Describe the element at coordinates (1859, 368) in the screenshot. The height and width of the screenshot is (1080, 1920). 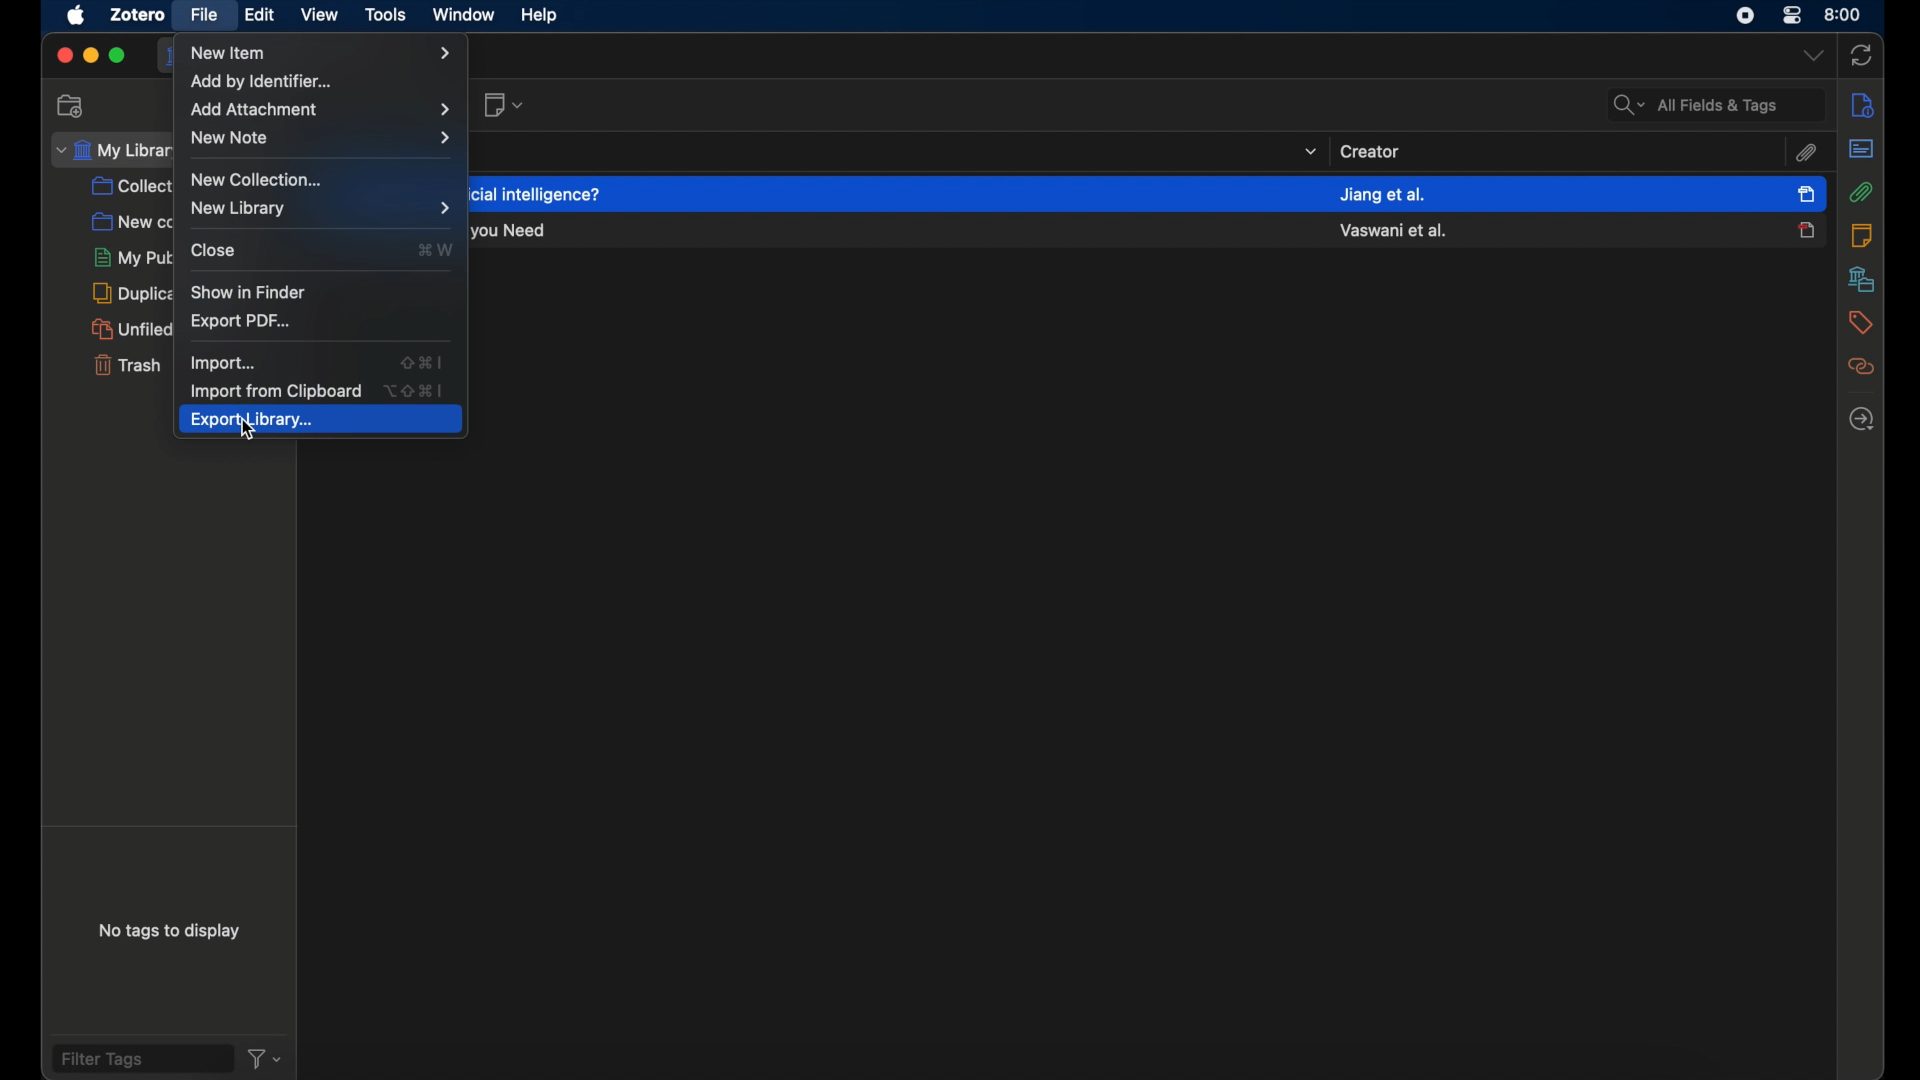
I see `related` at that location.